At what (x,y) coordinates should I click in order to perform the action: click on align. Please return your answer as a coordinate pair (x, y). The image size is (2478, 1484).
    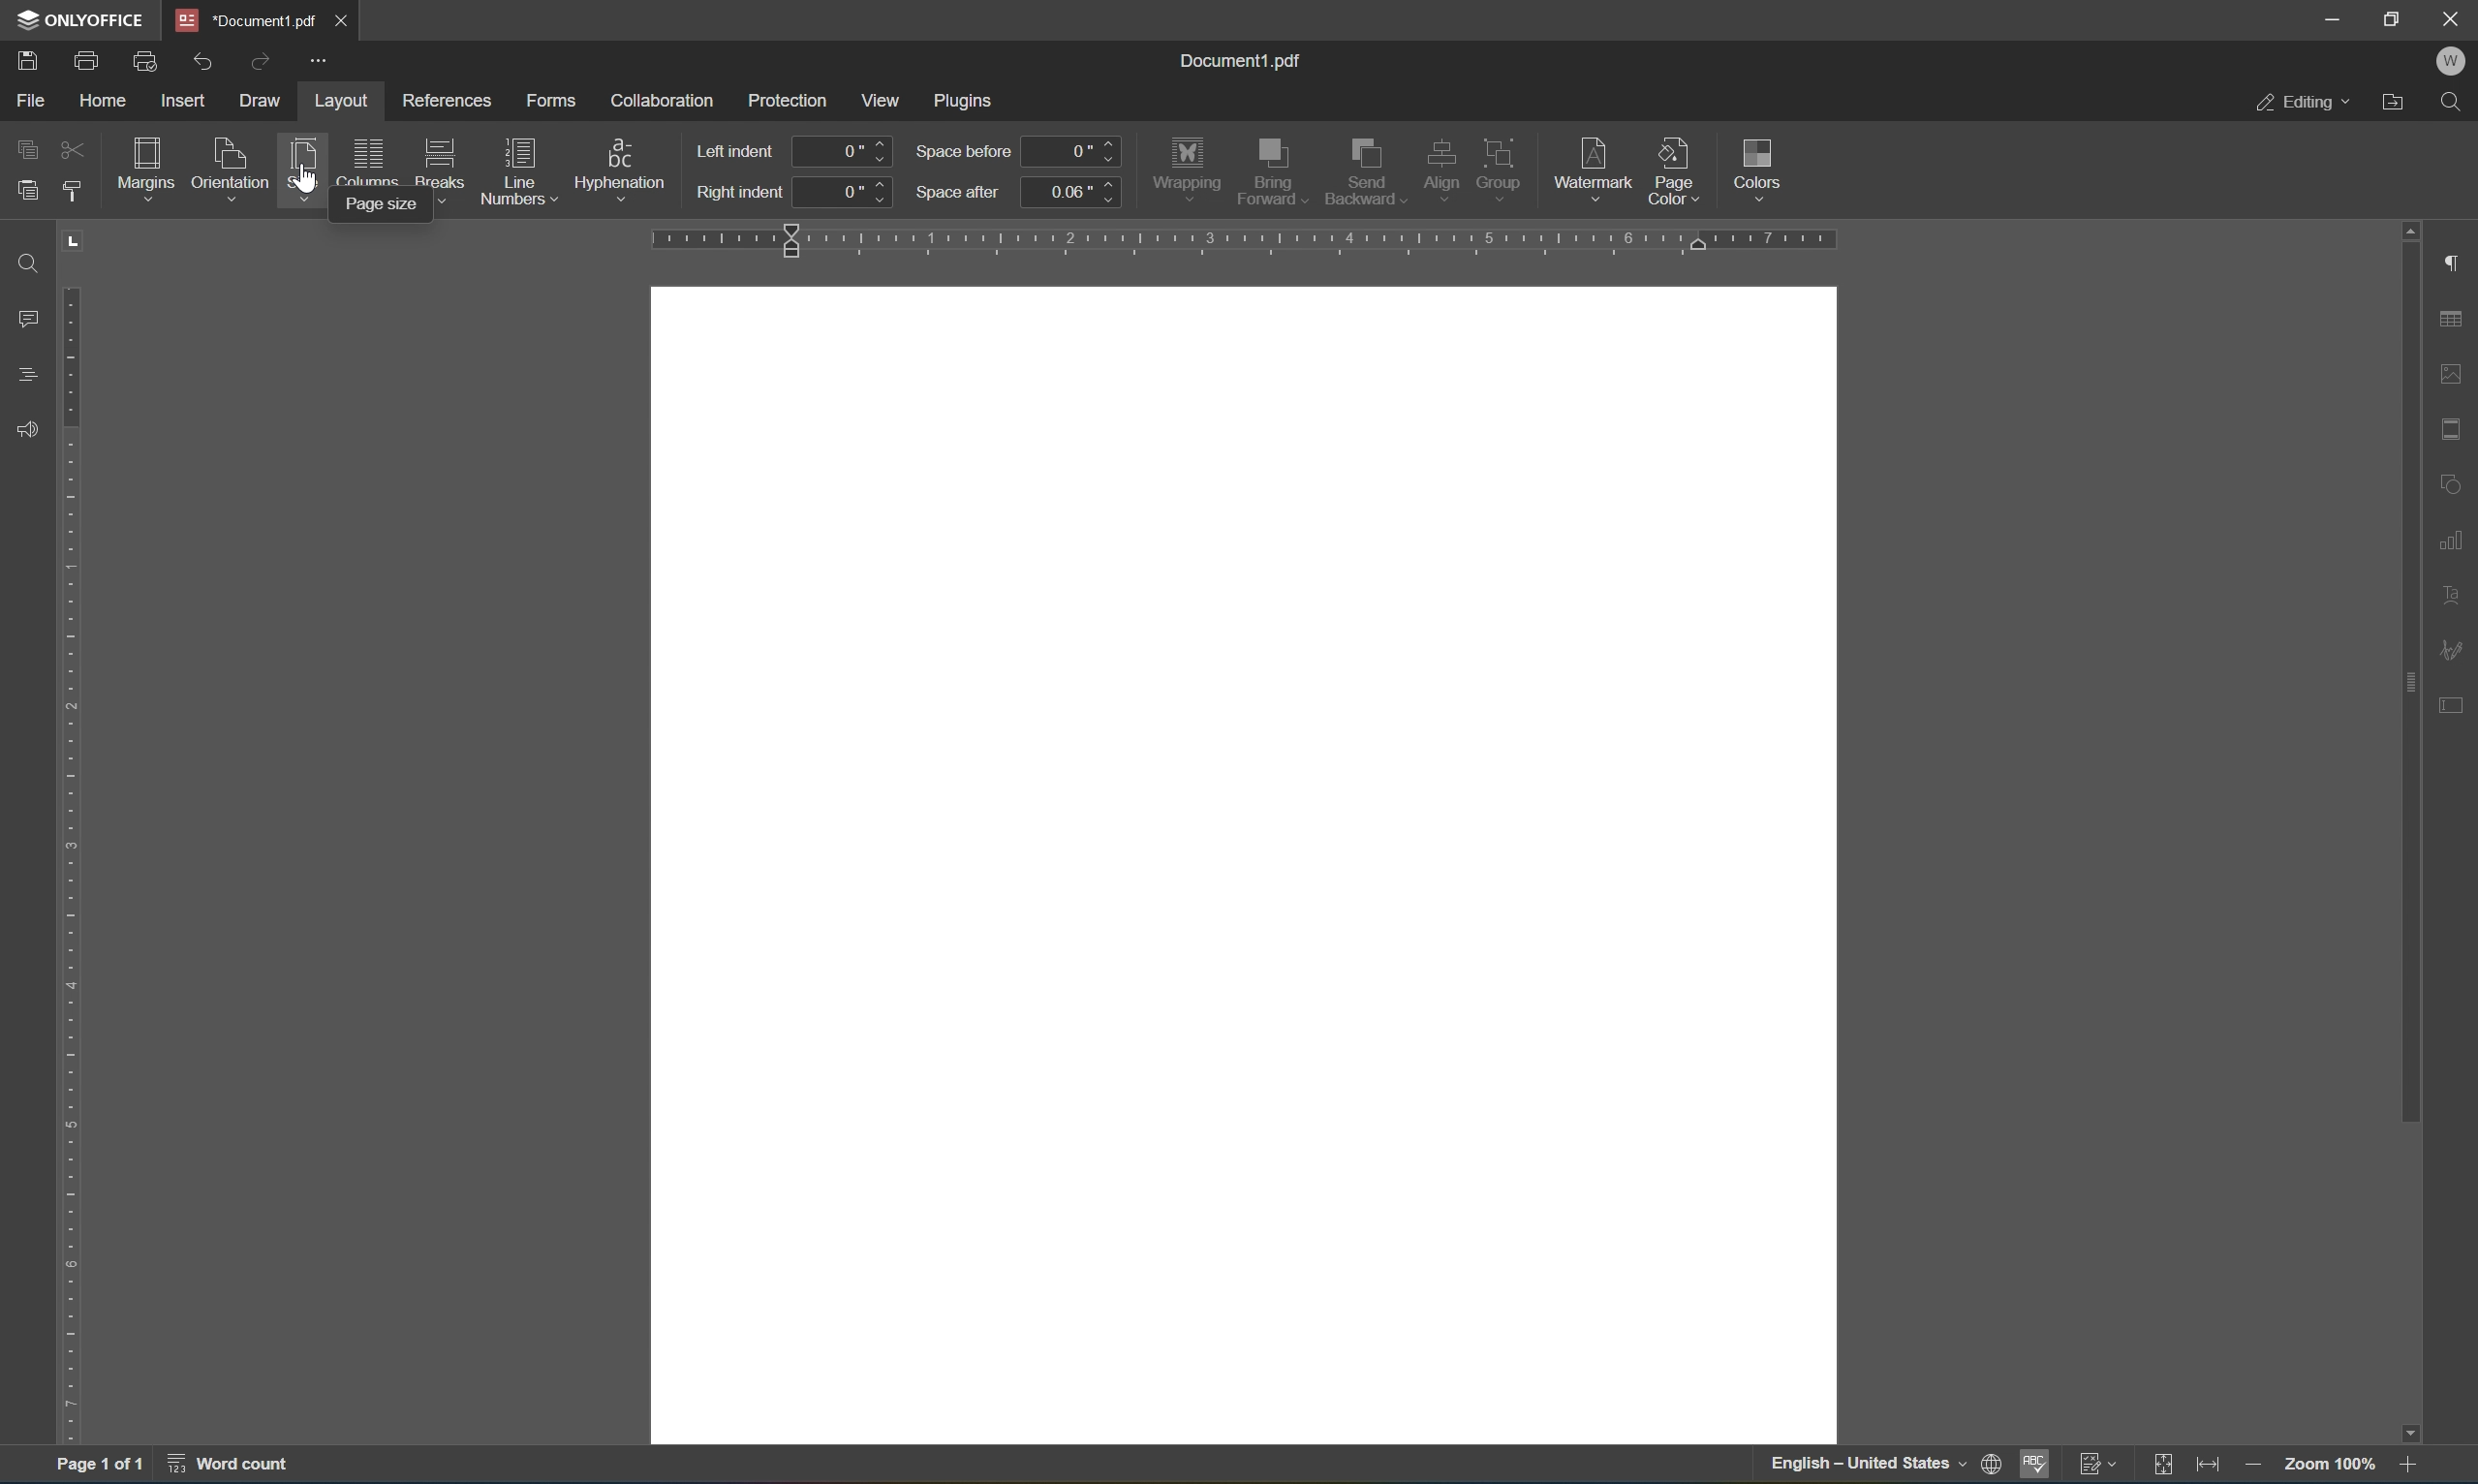
    Looking at the image, I should click on (1442, 169).